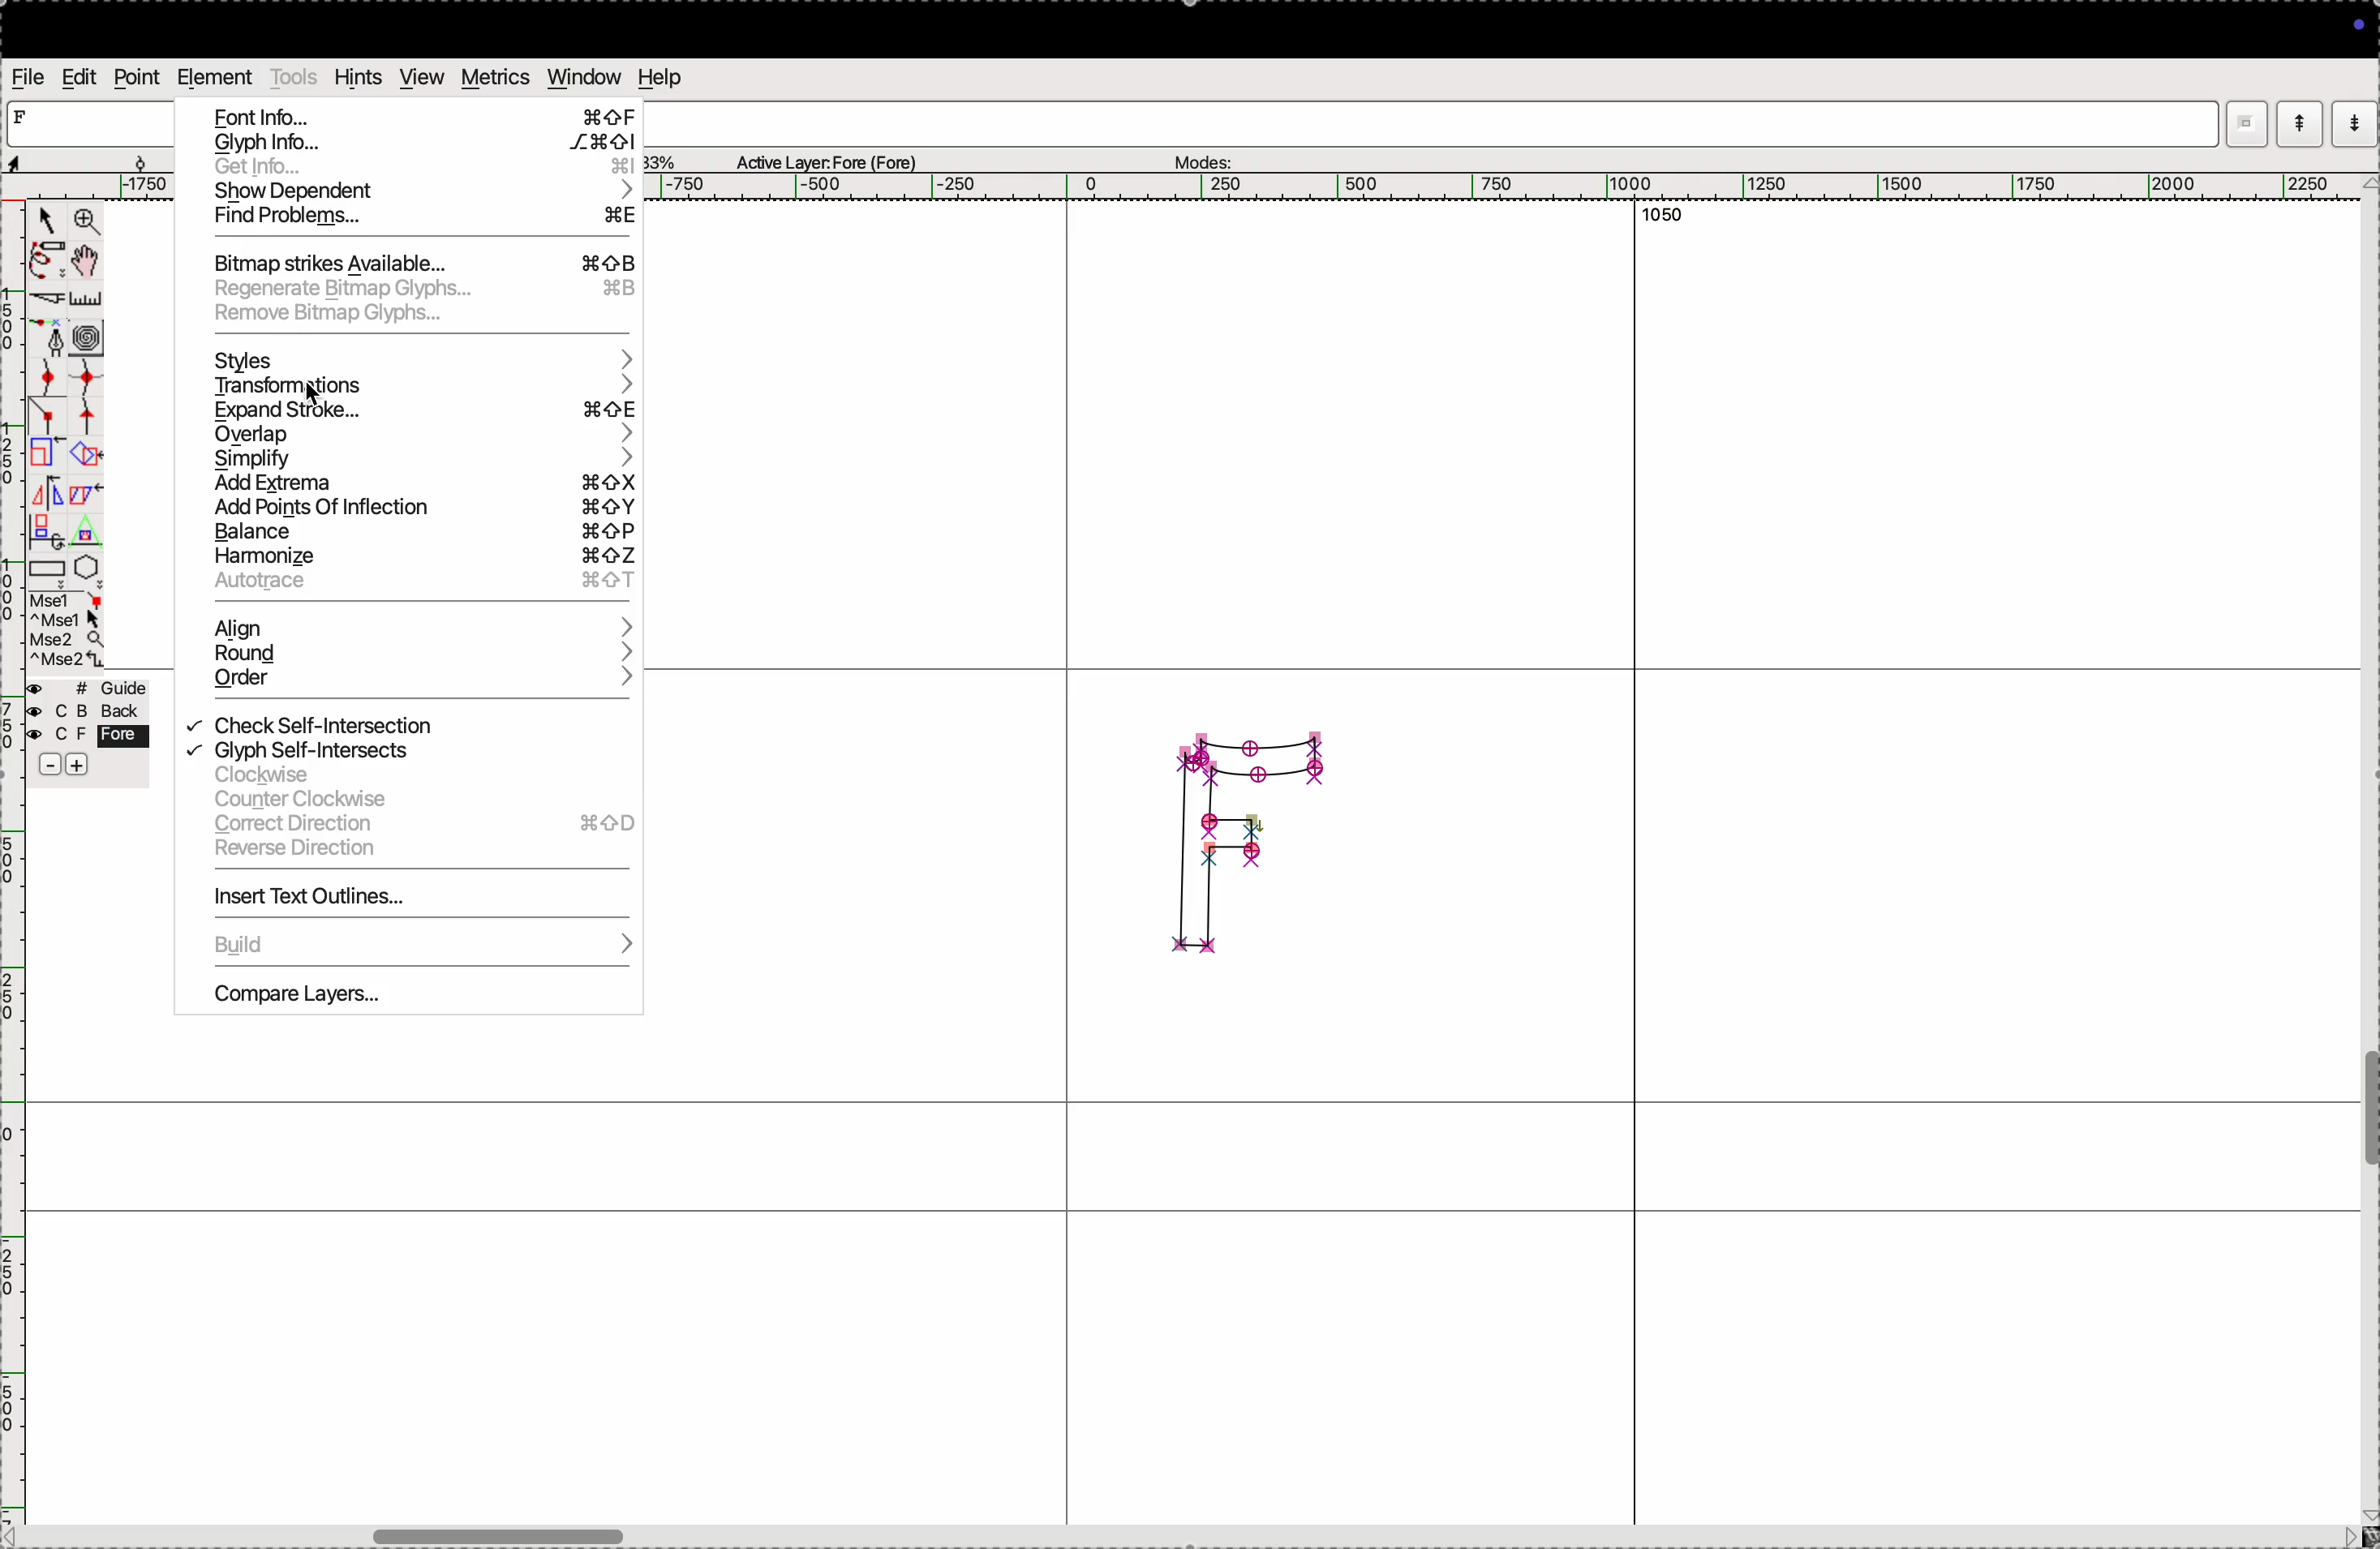 The image size is (2380, 1549). What do you see at coordinates (424, 219) in the screenshot?
I see `find problems` at bounding box center [424, 219].